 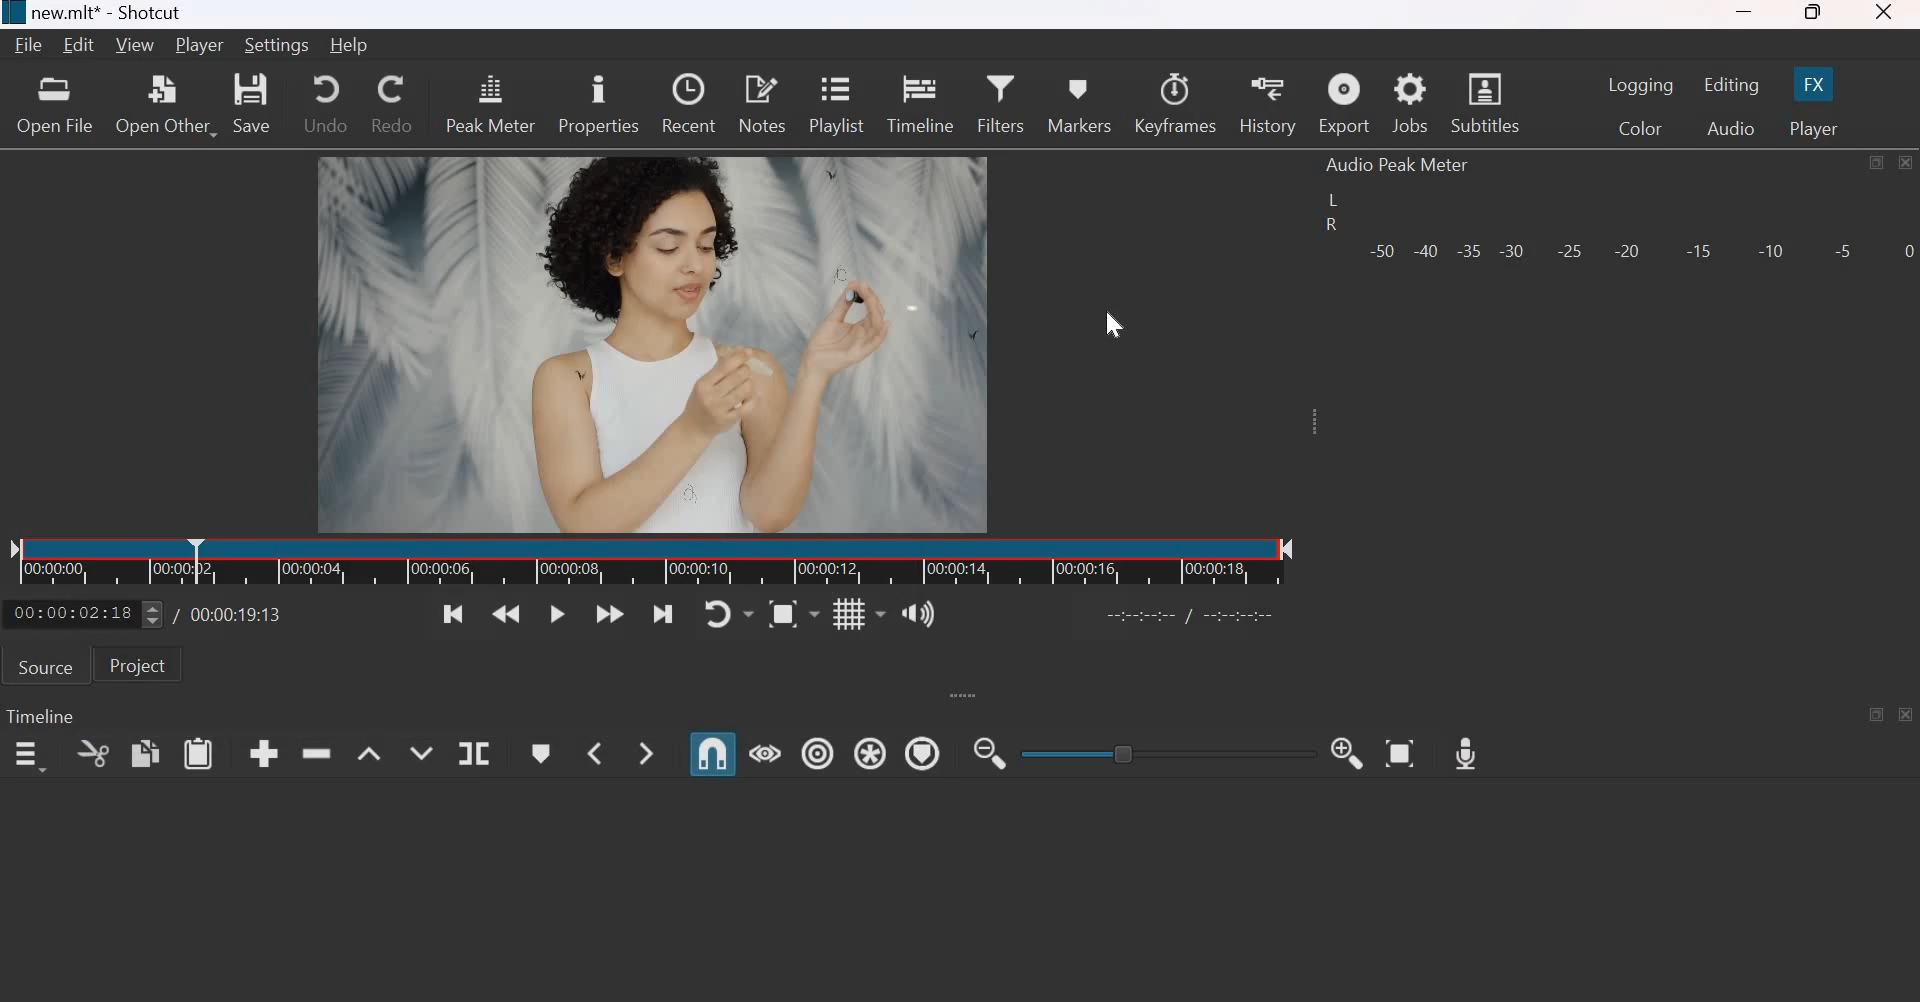 I want to click on Settings, so click(x=279, y=45).